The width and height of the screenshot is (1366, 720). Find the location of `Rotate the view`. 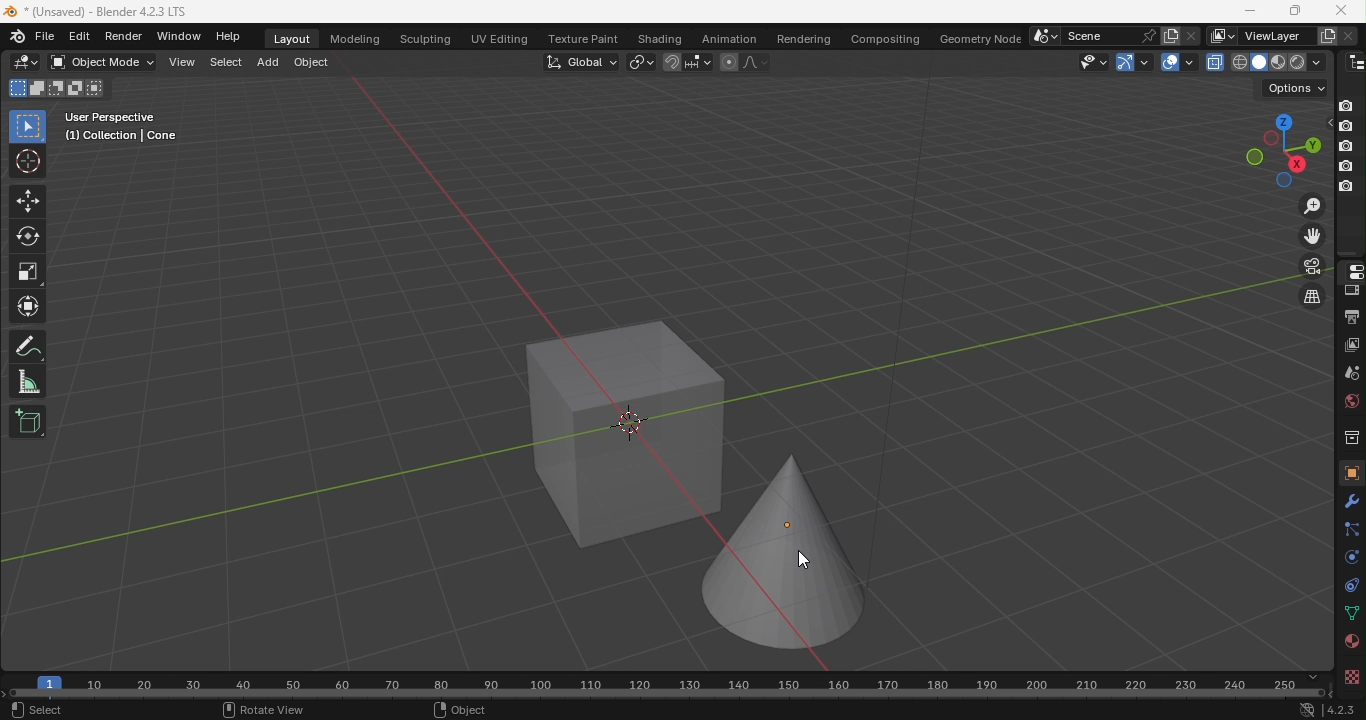

Rotate the view is located at coordinates (1283, 182).